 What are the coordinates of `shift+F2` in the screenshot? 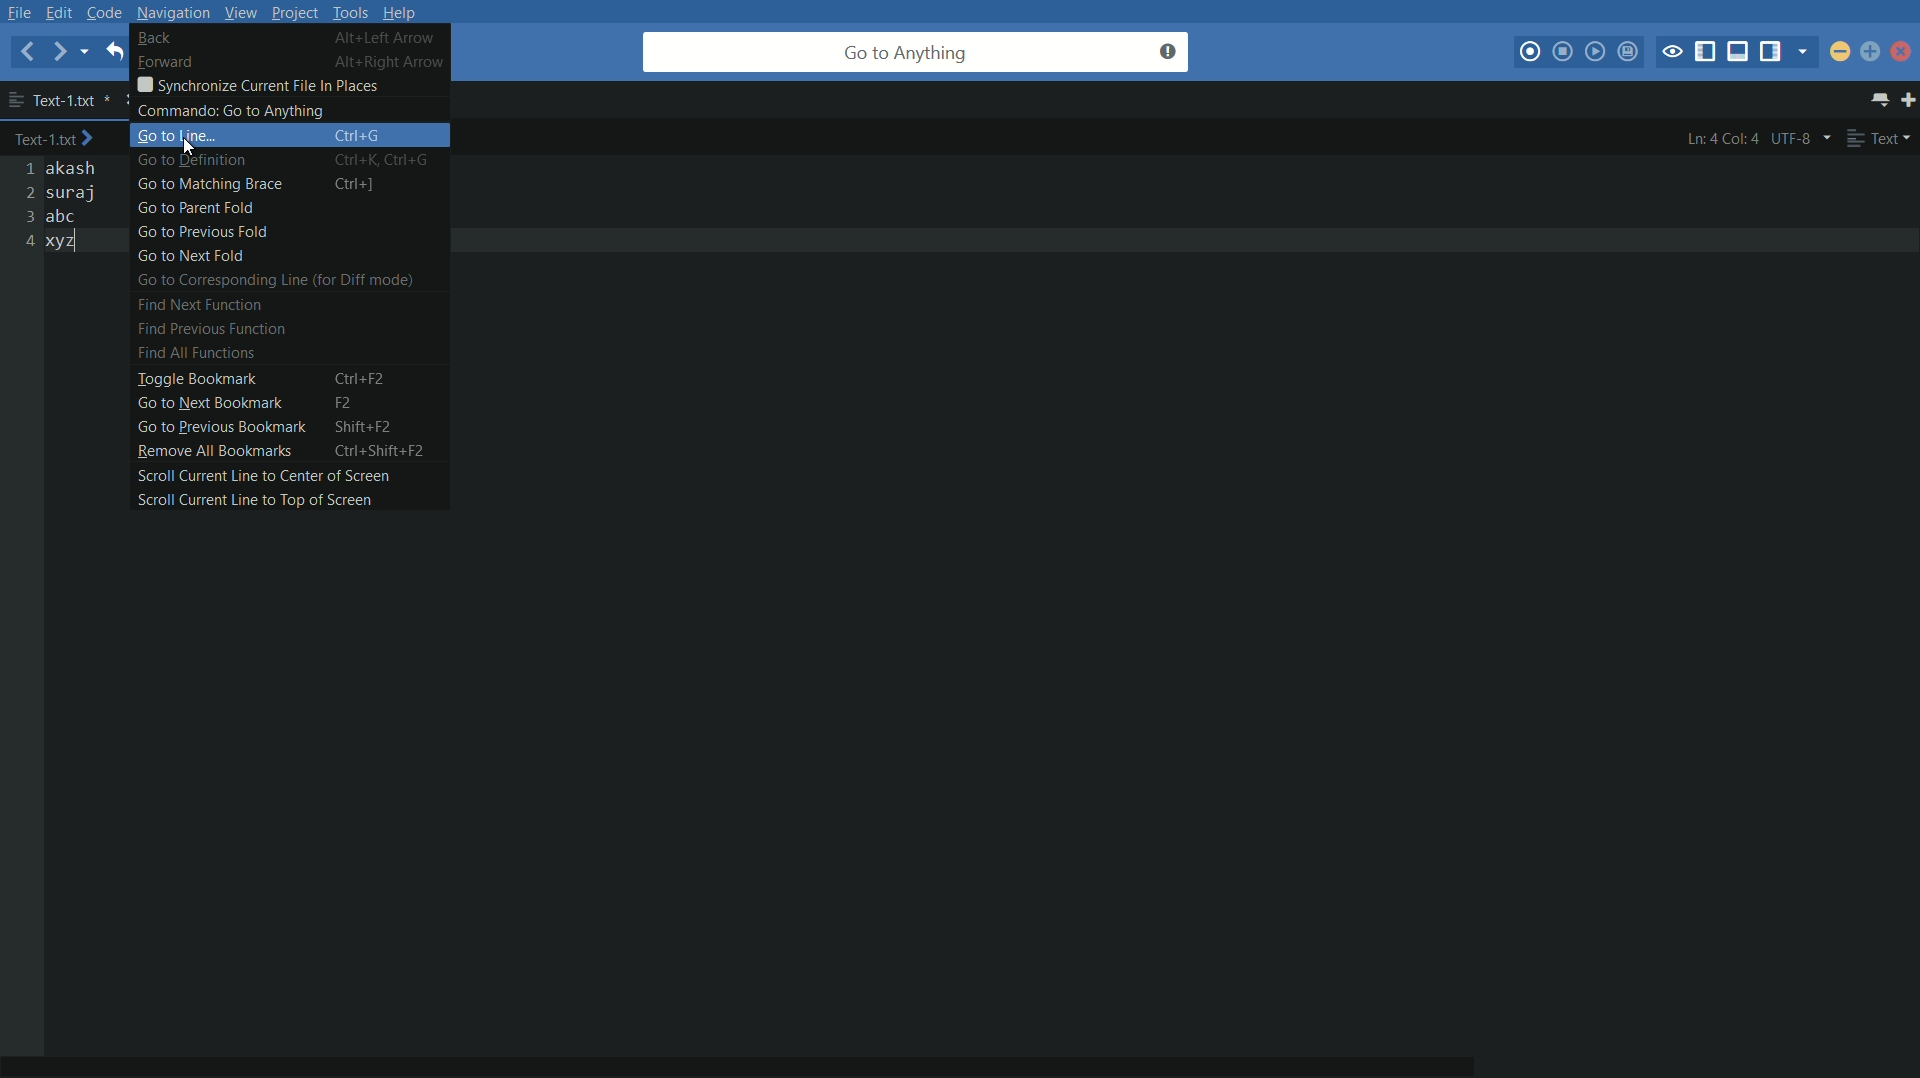 It's located at (363, 428).